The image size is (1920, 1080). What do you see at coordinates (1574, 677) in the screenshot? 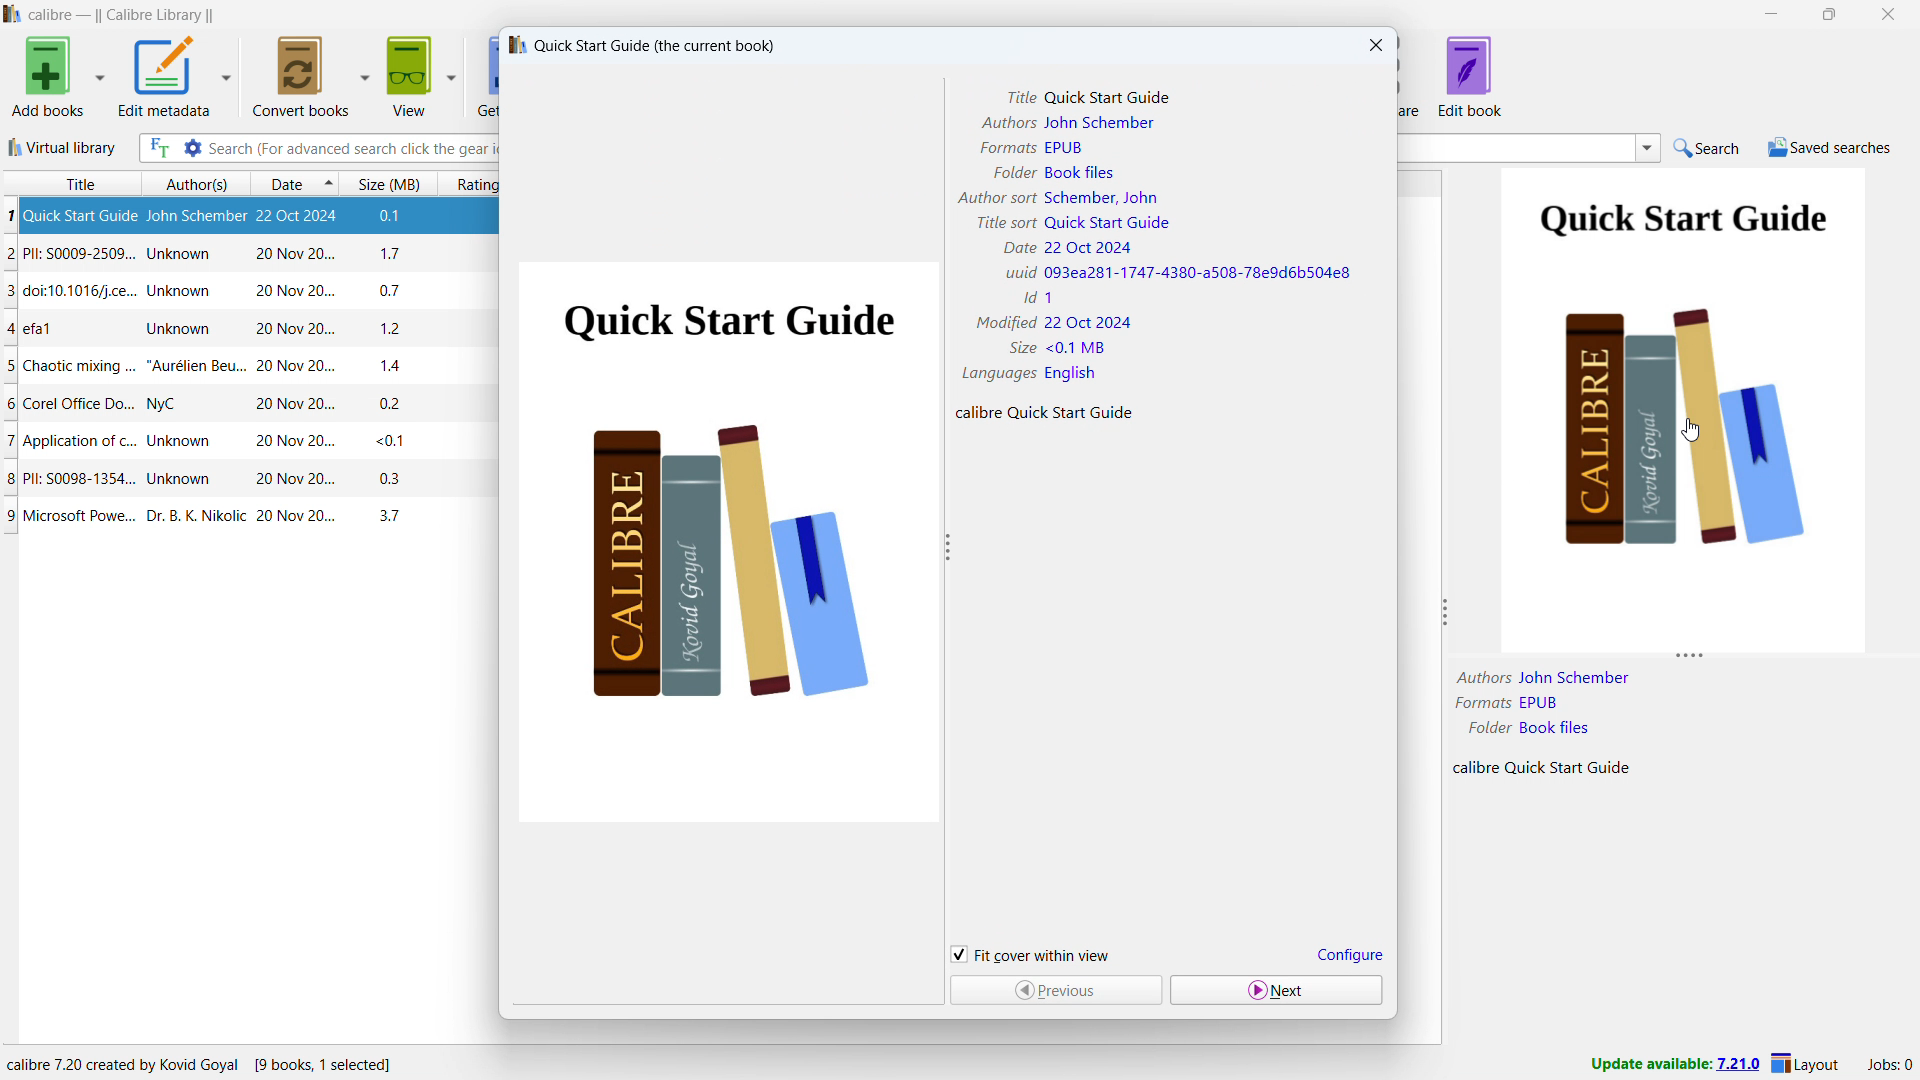
I see `John Schember` at bounding box center [1574, 677].